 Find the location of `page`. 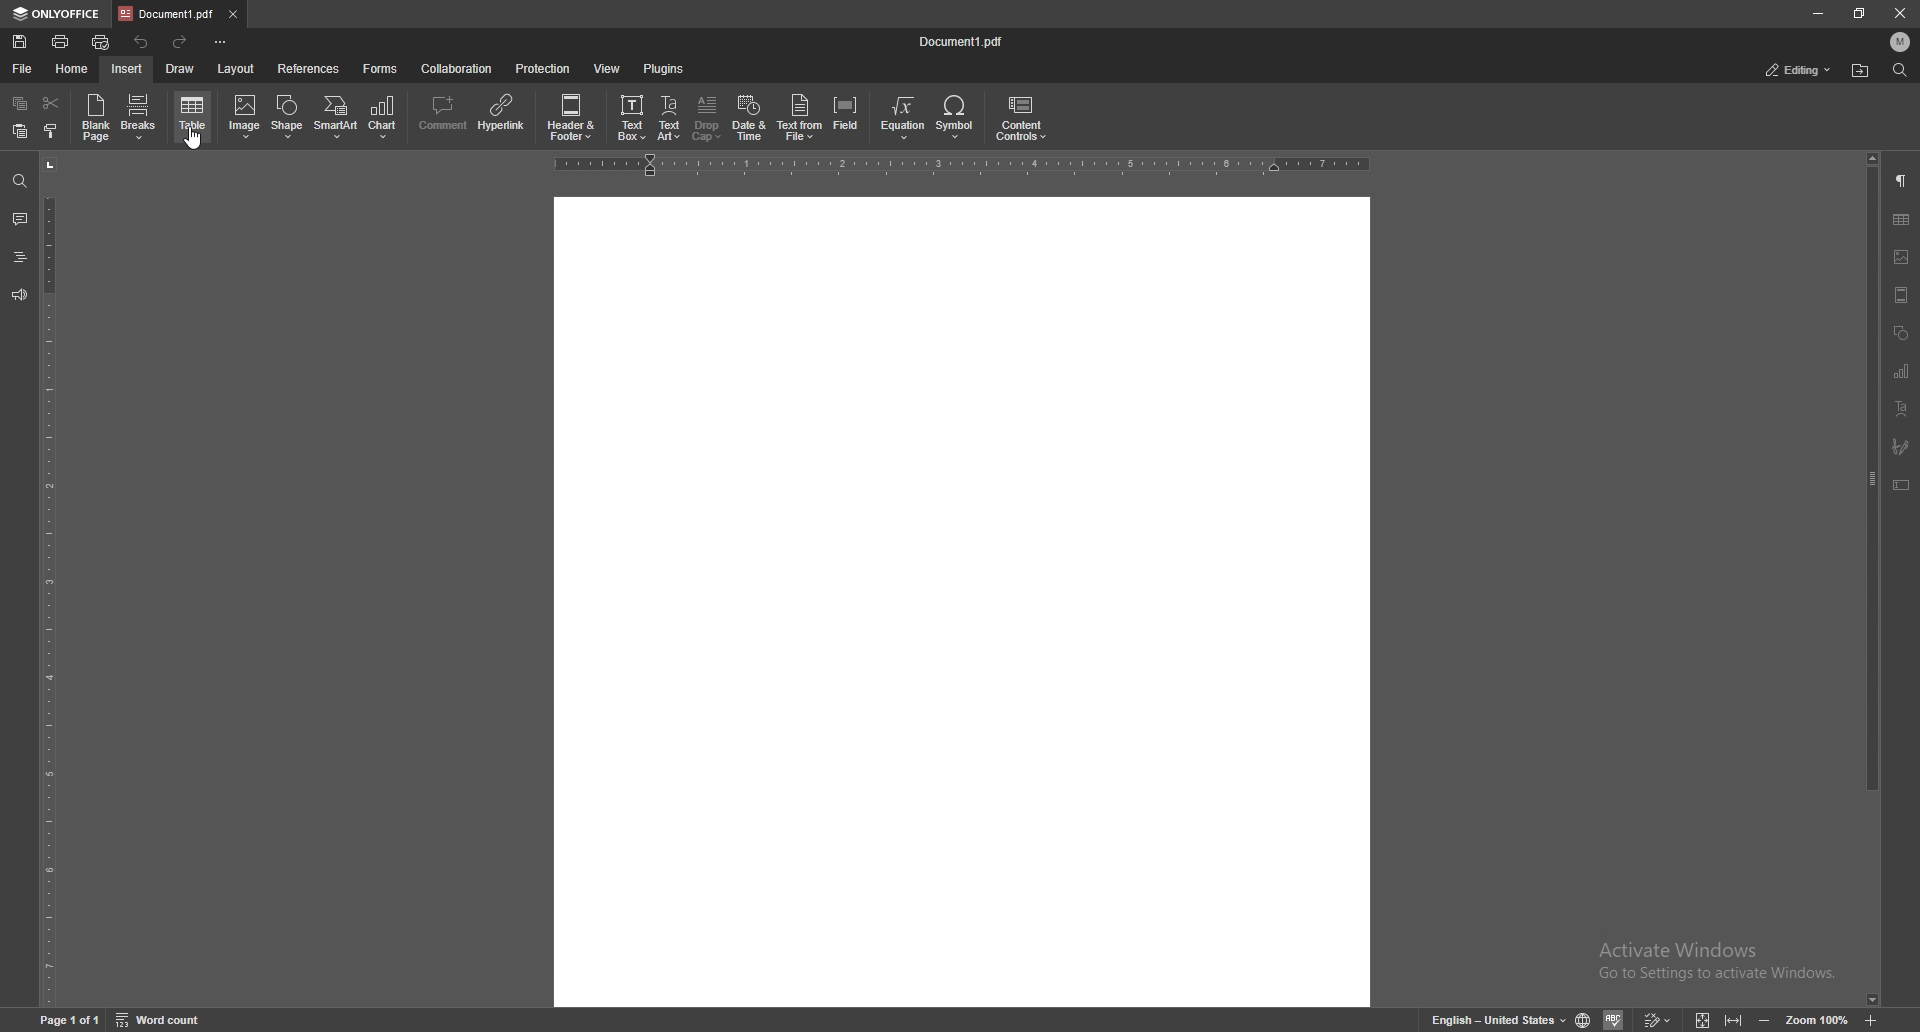

page is located at coordinates (72, 1019).